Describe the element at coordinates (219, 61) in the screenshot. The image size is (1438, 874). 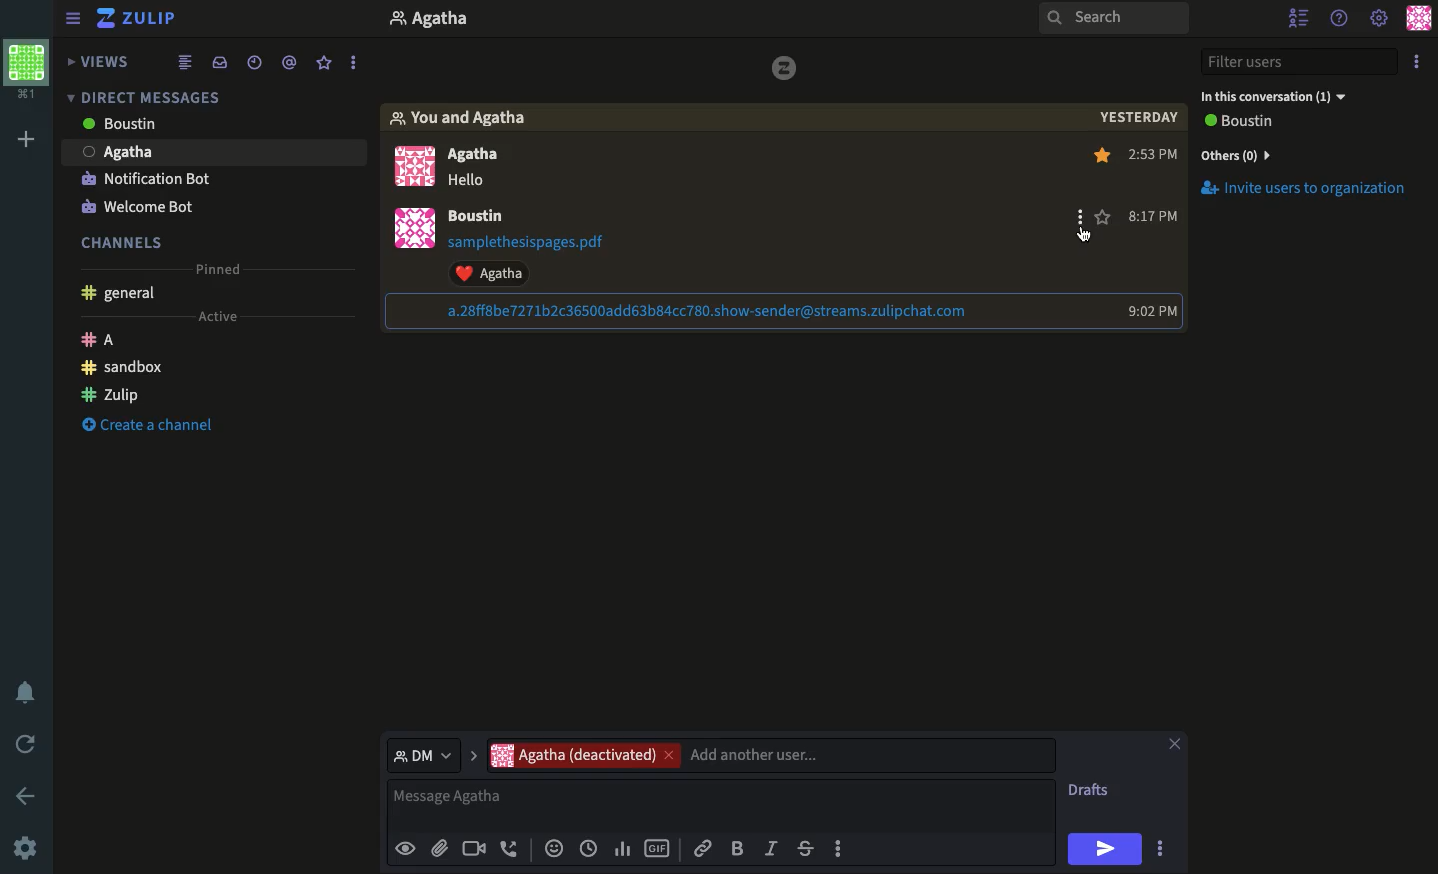
I see `Inbox` at that location.